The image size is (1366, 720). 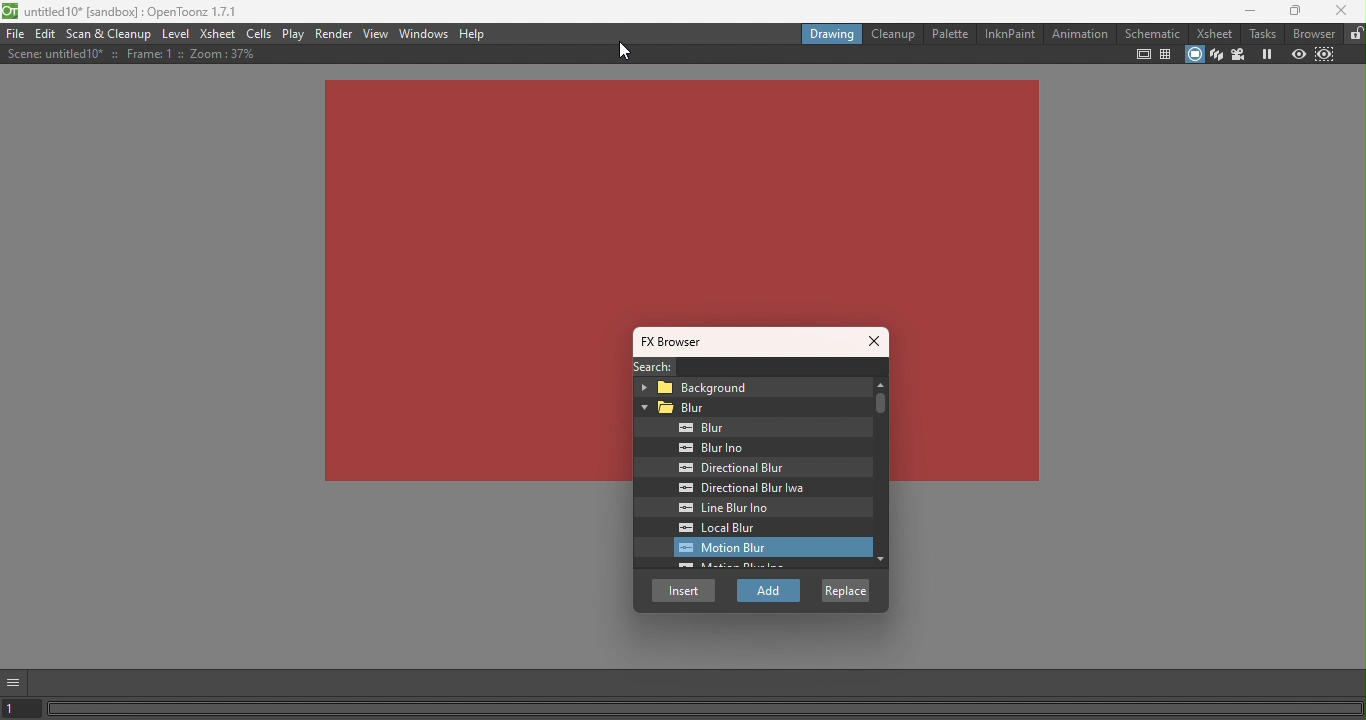 What do you see at coordinates (1267, 53) in the screenshot?
I see `Freeze` at bounding box center [1267, 53].